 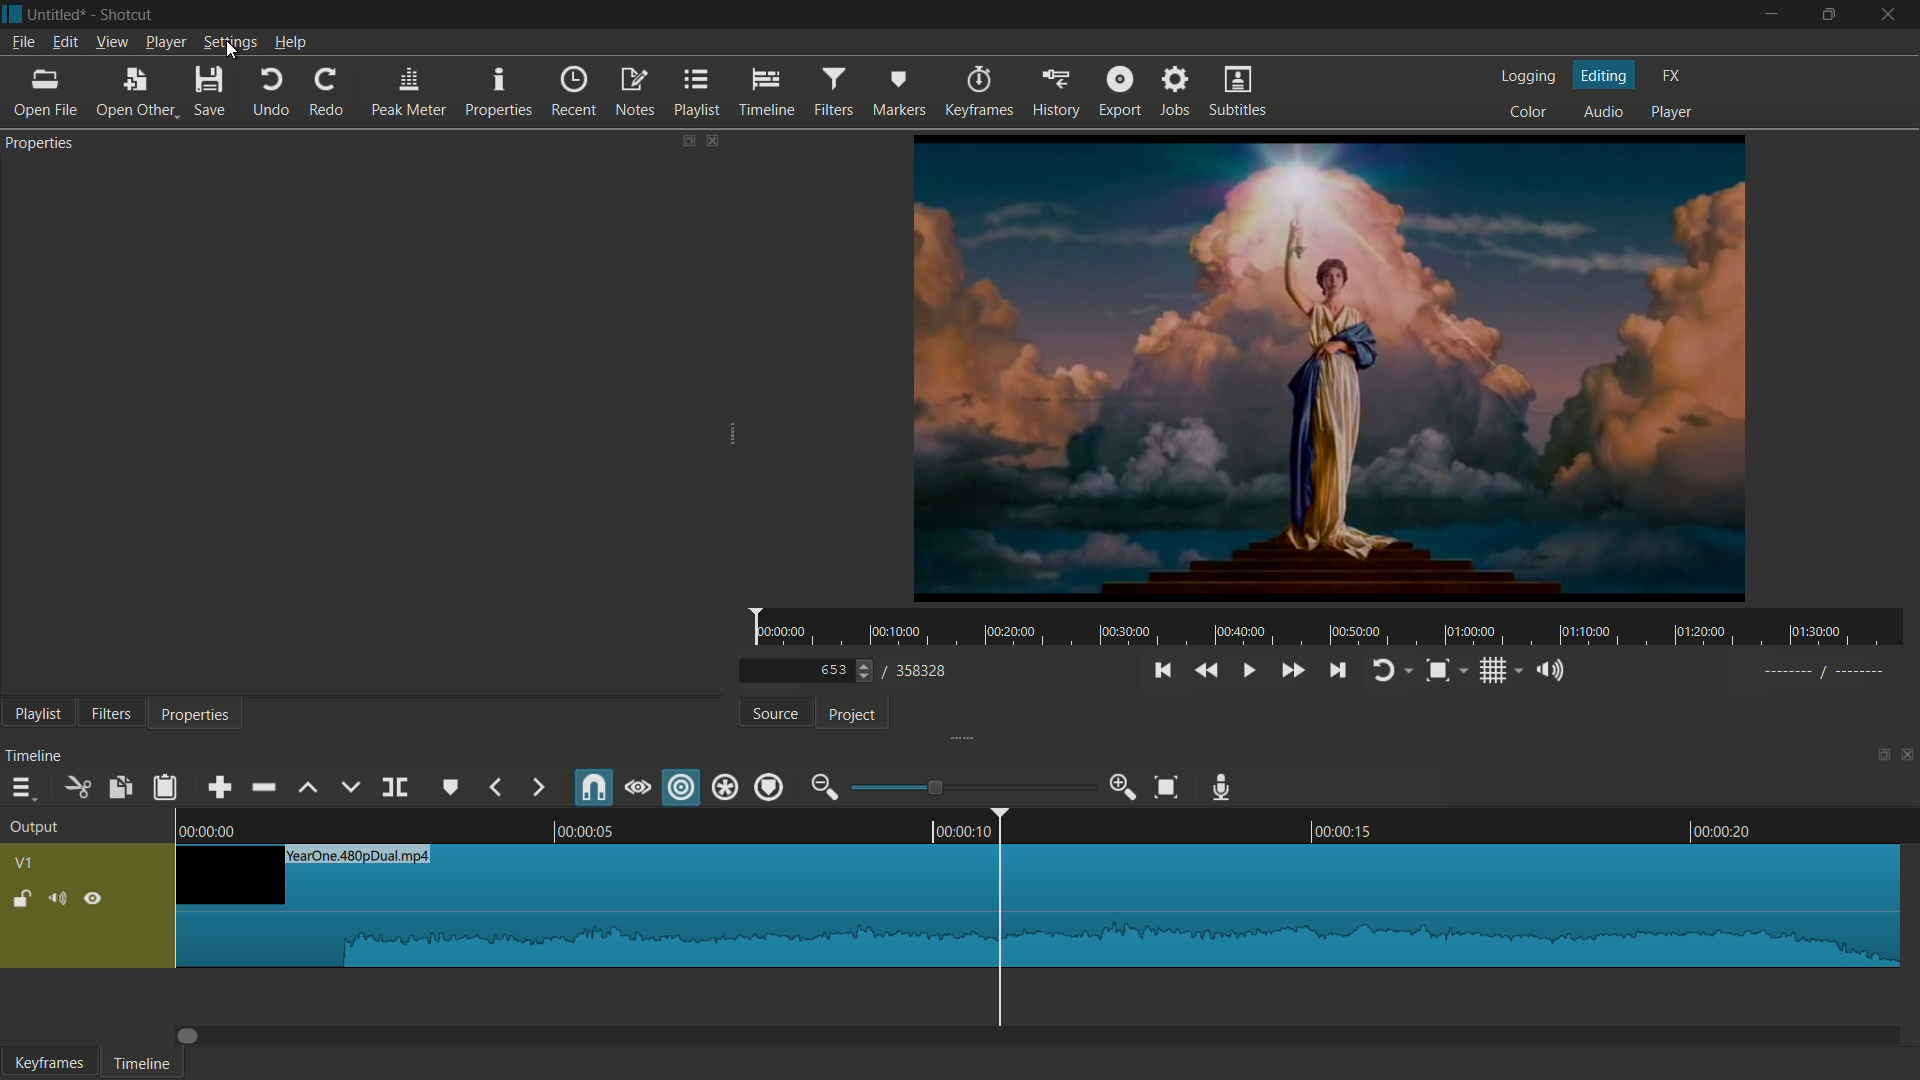 What do you see at coordinates (228, 43) in the screenshot?
I see `settings menu` at bounding box center [228, 43].